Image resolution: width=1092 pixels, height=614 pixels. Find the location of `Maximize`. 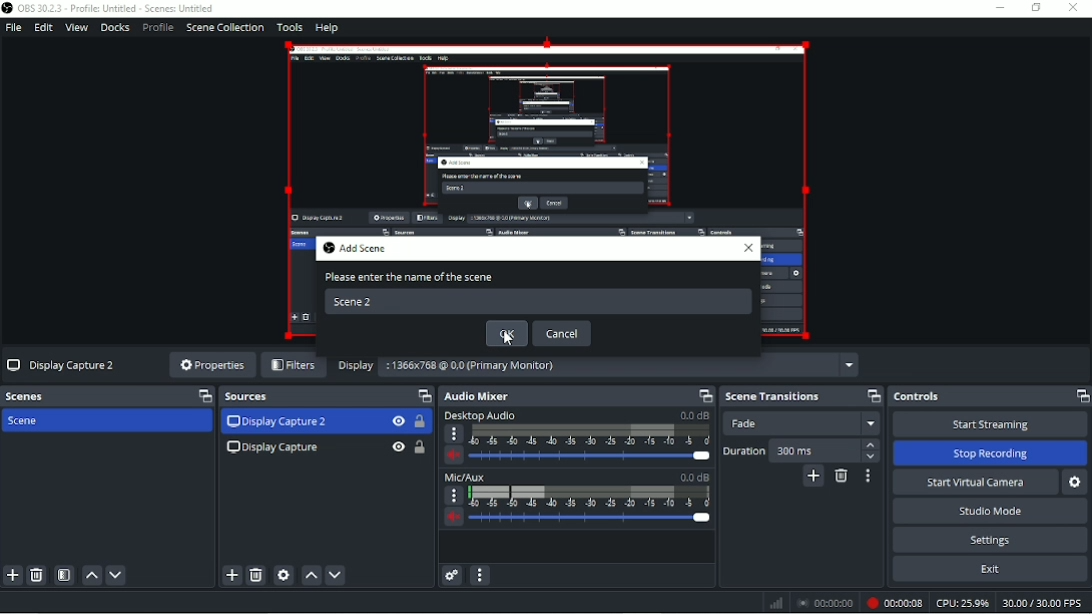

Maximize is located at coordinates (1081, 399).